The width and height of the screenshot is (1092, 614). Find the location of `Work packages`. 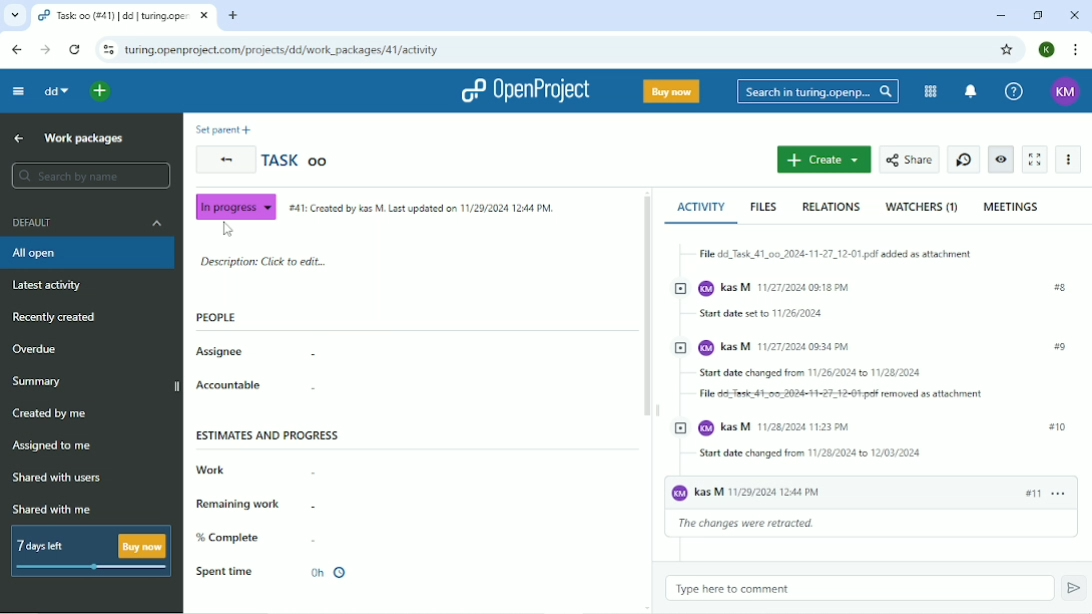

Work packages is located at coordinates (83, 139).